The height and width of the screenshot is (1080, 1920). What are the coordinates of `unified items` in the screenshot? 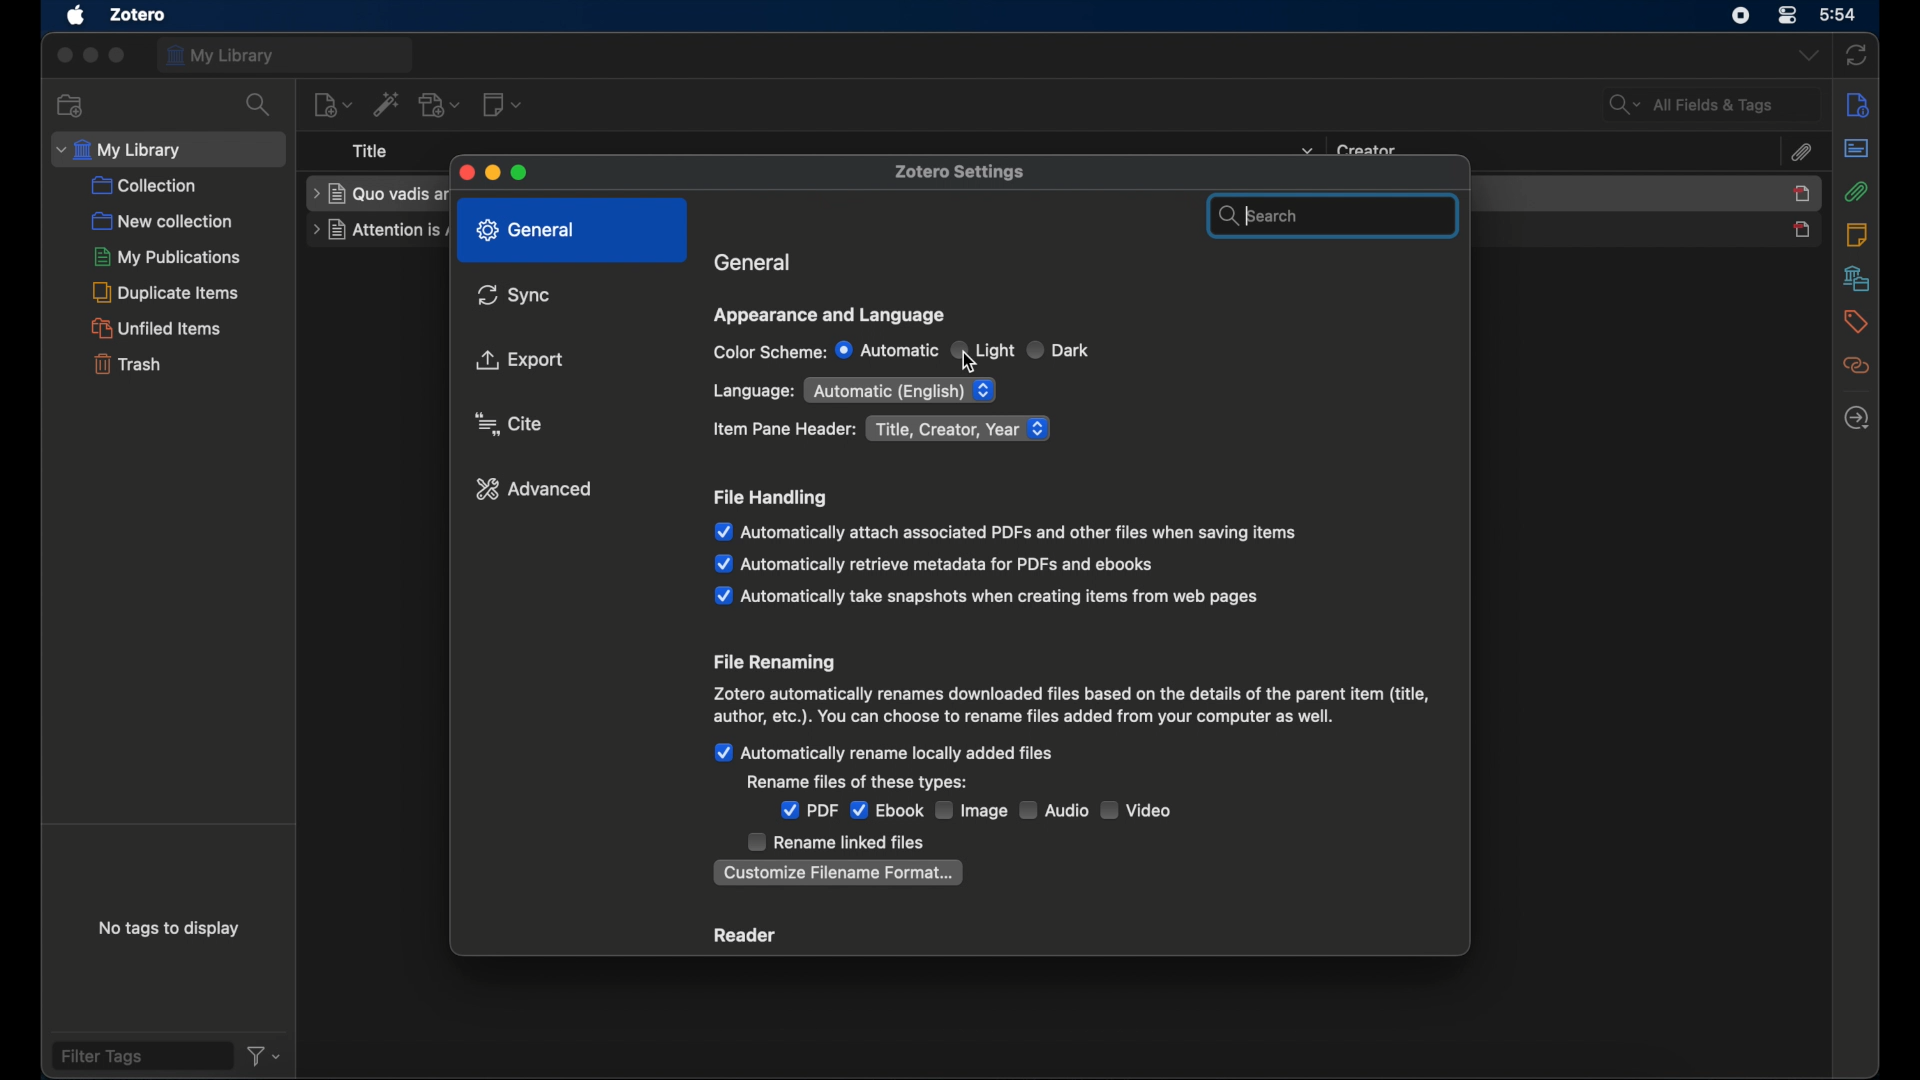 It's located at (158, 328).